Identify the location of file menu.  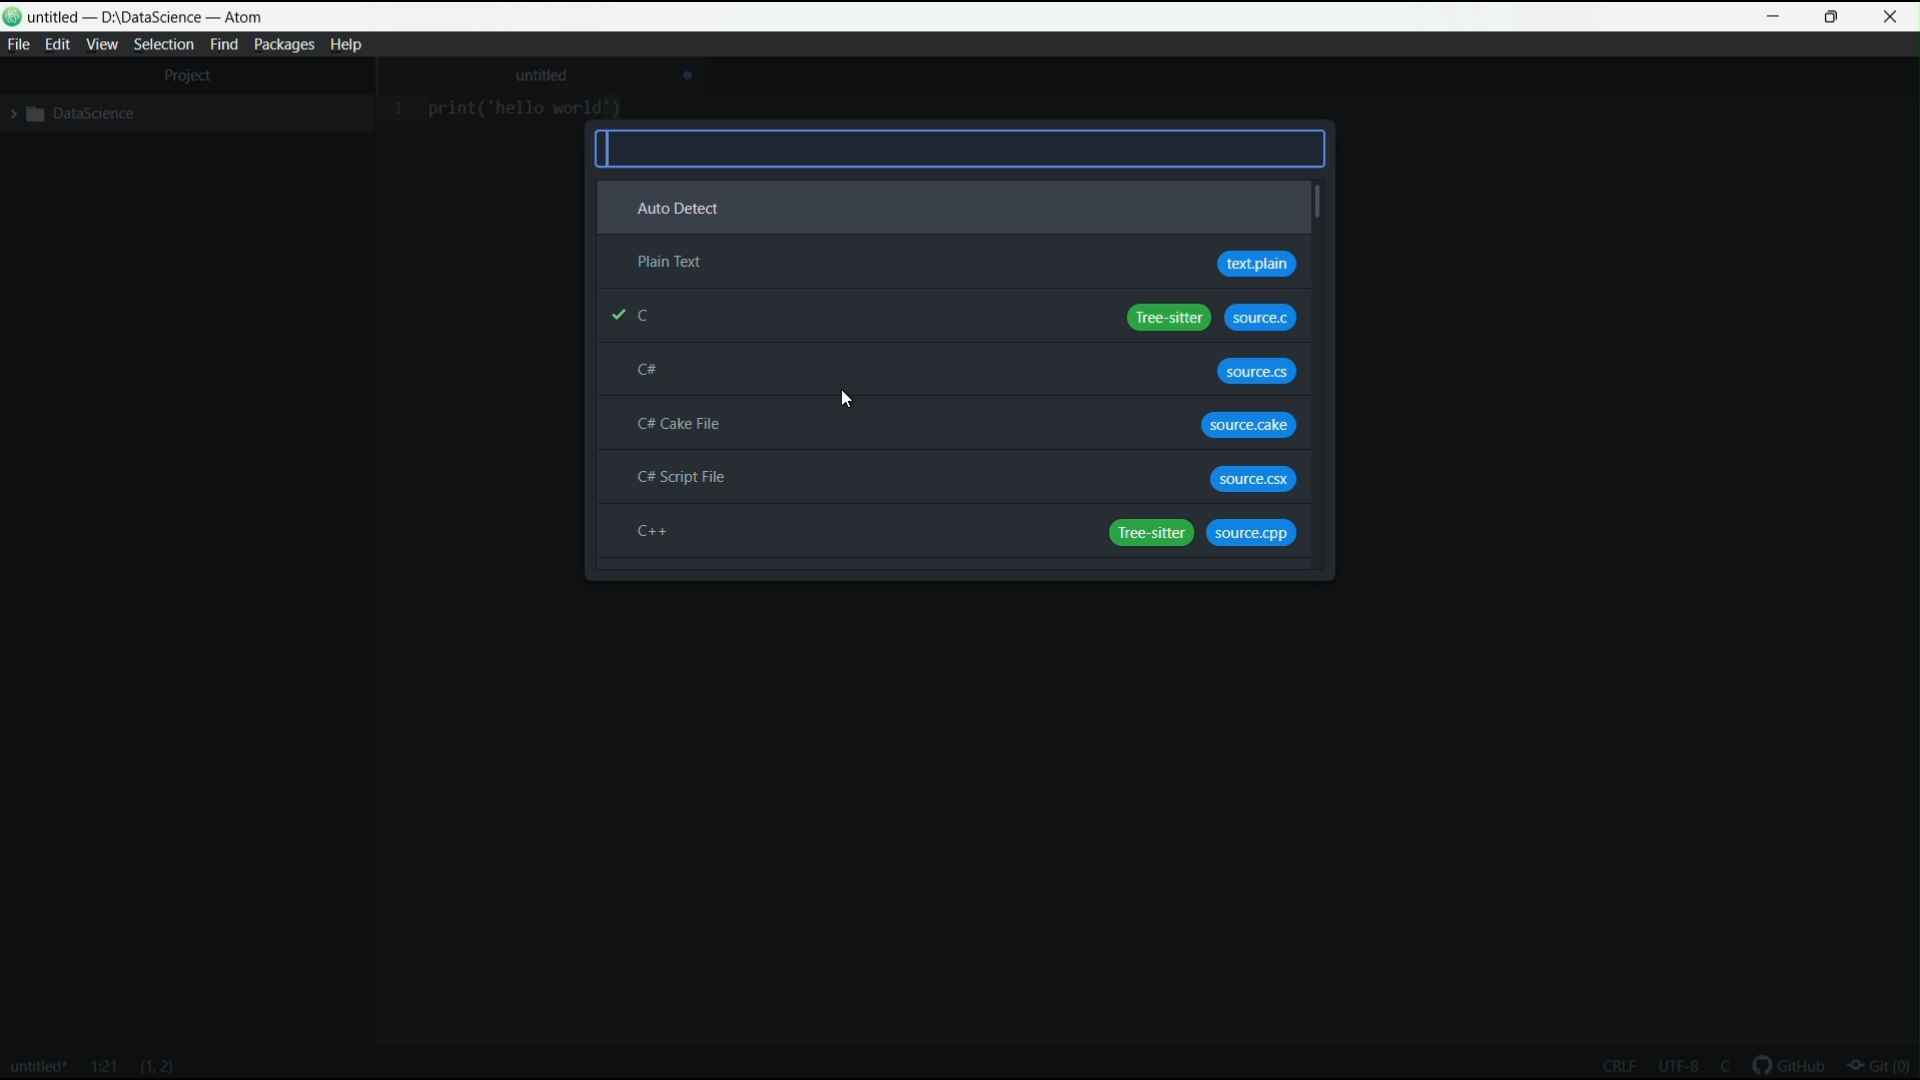
(18, 45).